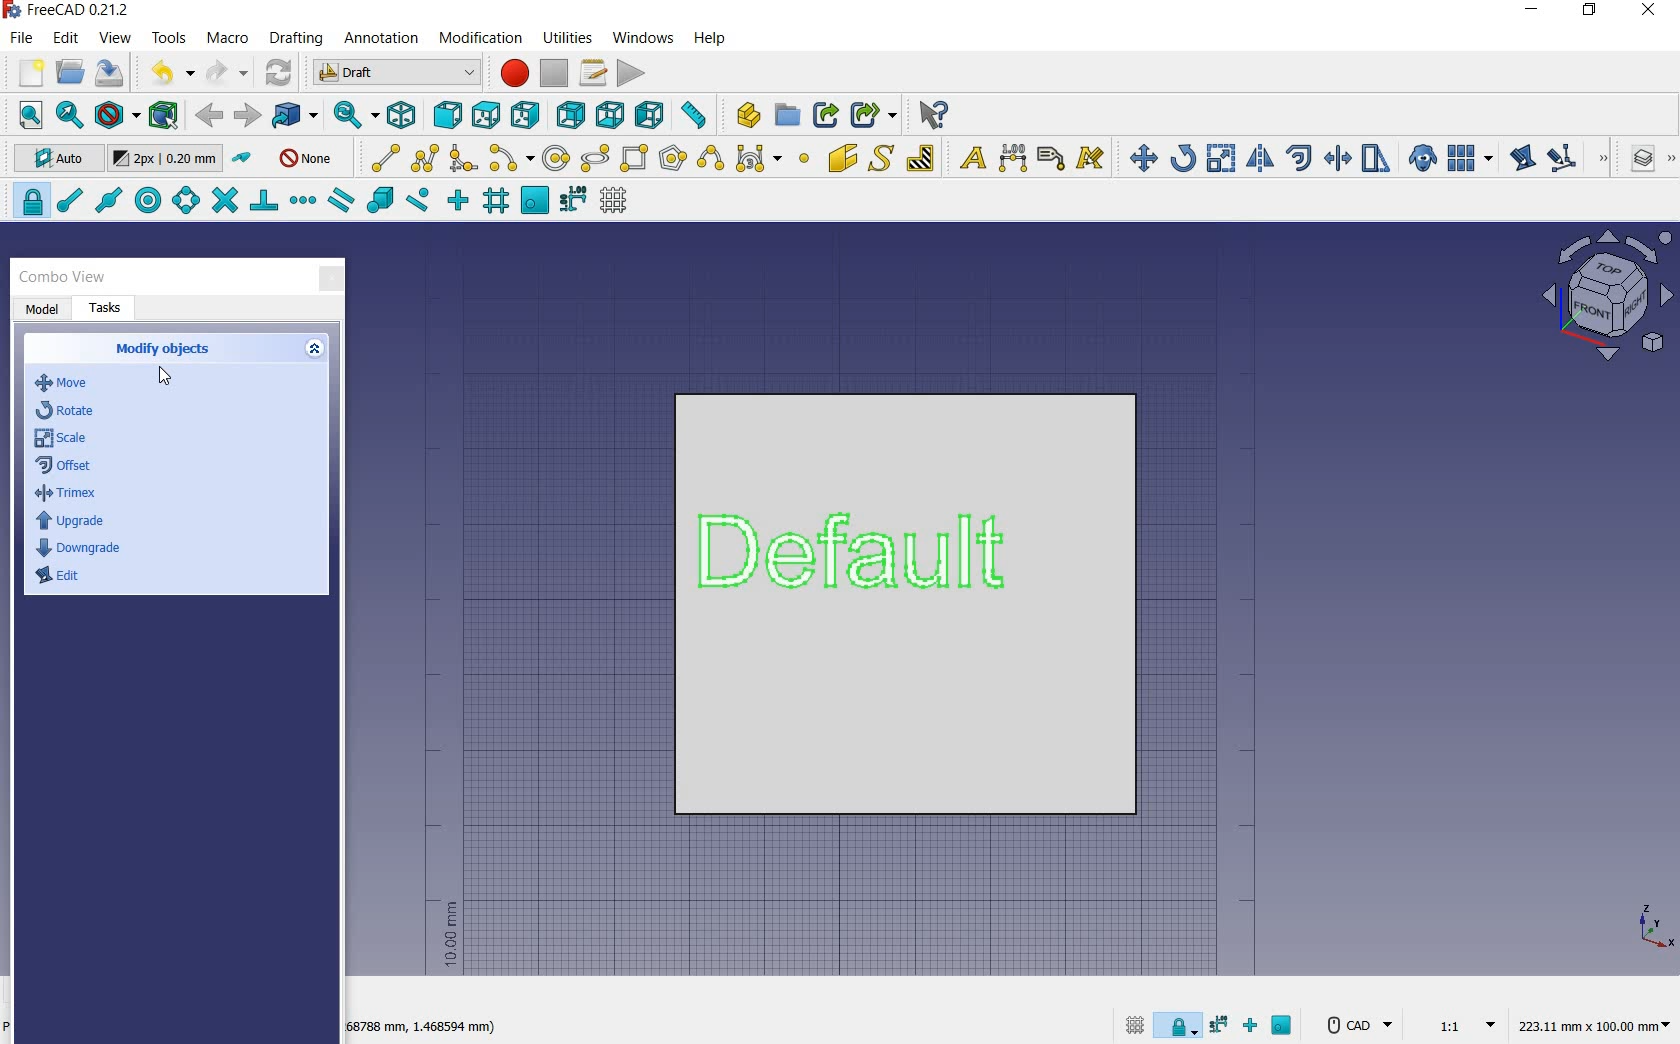 Image resolution: width=1680 pixels, height=1044 pixels. I want to click on modification, so click(484, 40).